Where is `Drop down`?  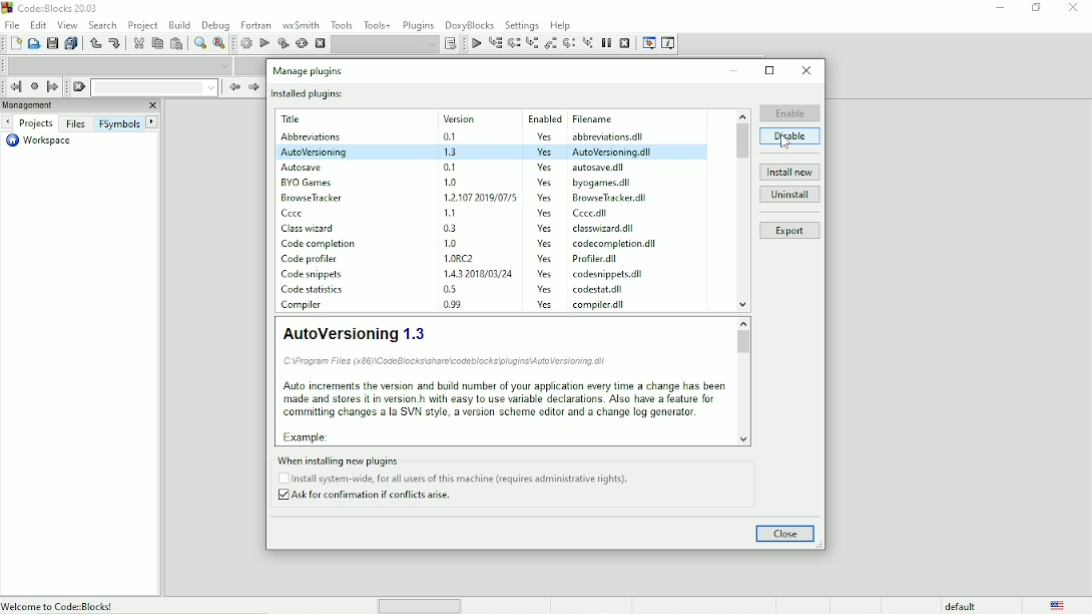
Drop down is located at coordinates (385, 44).